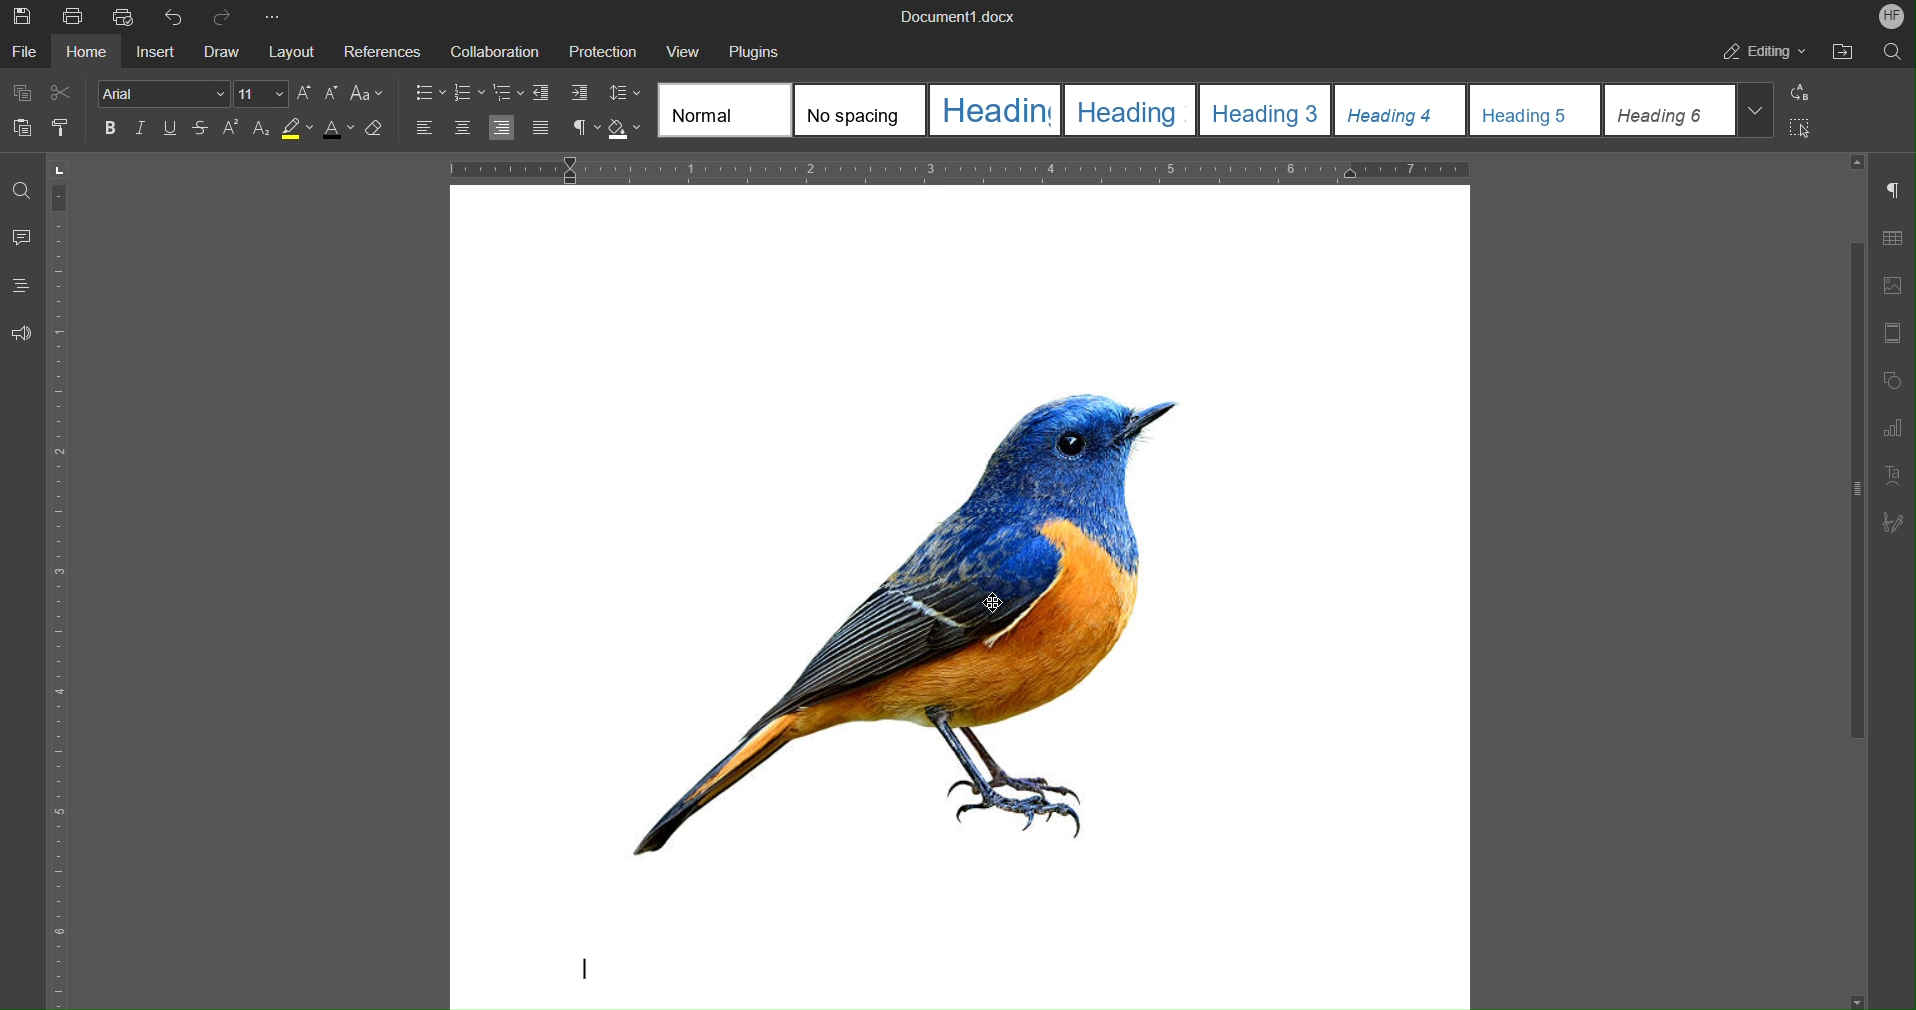 The width and height of the screenshot is (1916, 1010). Describe the element at coordinates (1401, 108) in the screenshot. I see `Heading 4` at that location.